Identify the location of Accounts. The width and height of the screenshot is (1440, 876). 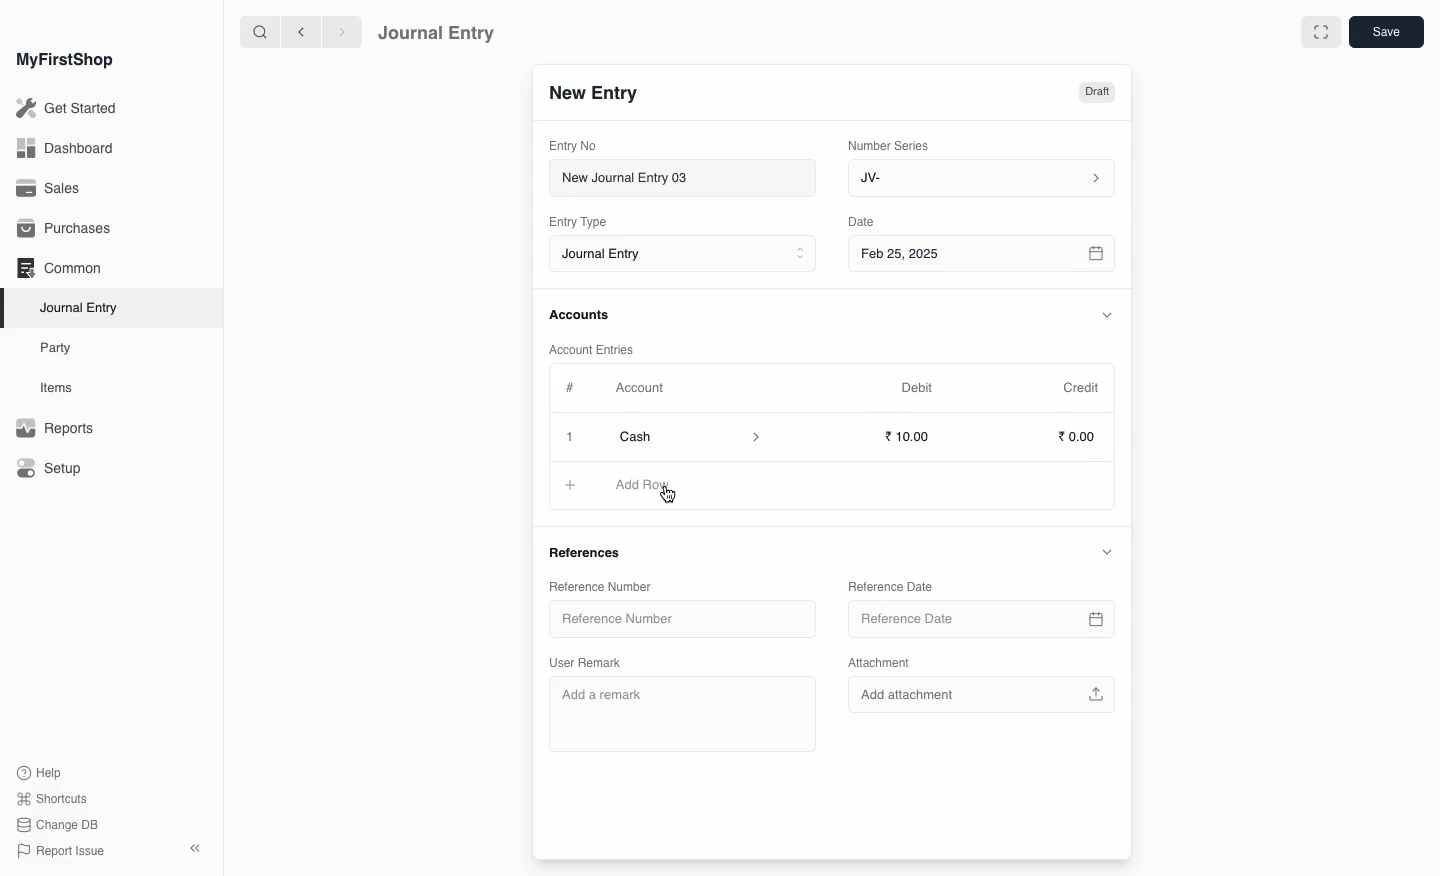
(581, 315).